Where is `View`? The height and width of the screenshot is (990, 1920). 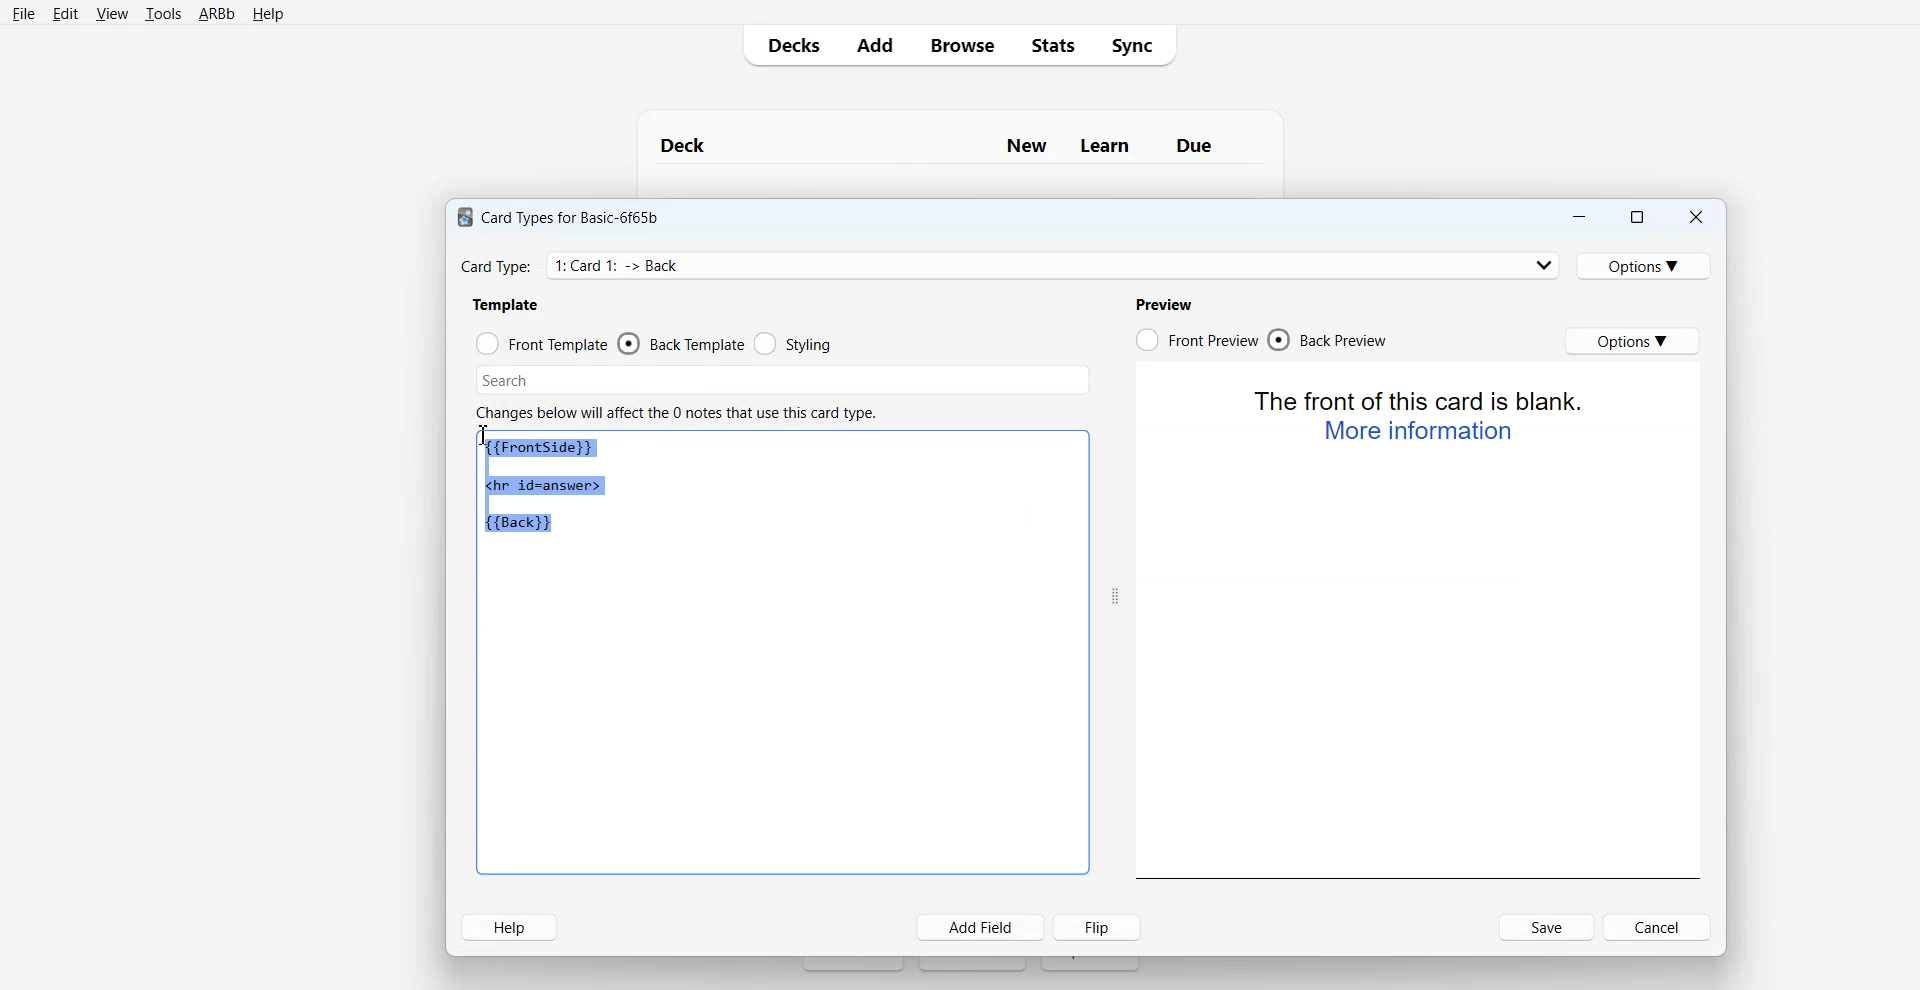 View is located at coordinates (110, 13).